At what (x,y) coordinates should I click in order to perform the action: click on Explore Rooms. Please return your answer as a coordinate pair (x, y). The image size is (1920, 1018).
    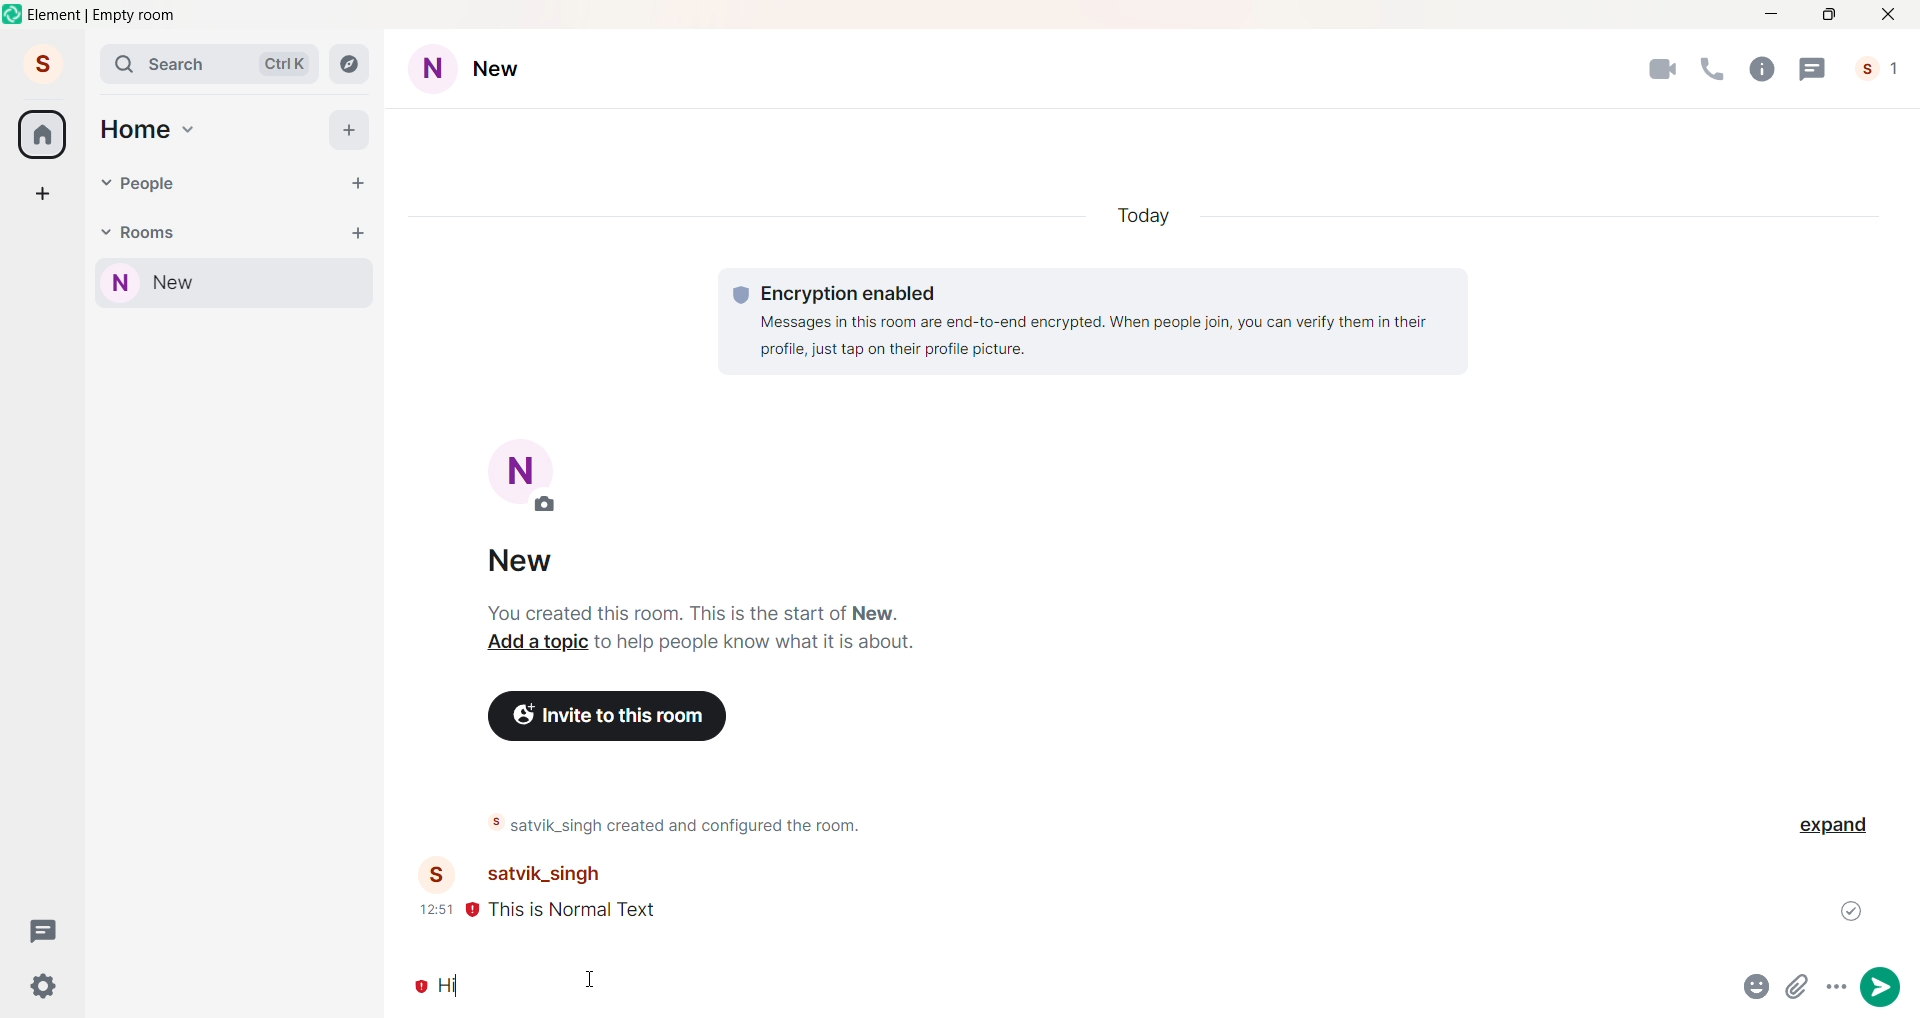
    Looking at the image, I should click on (352, 66).